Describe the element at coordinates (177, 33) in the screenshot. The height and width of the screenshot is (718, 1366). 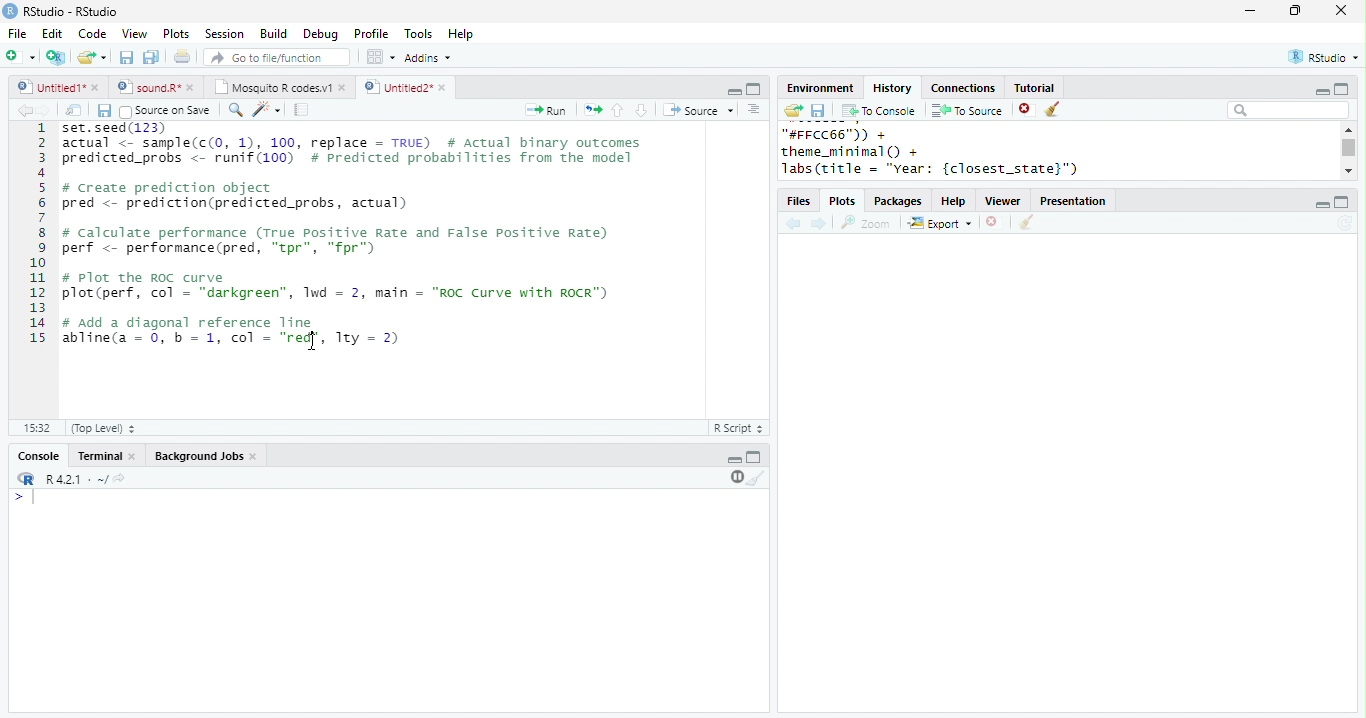
I see `Plots` at that location.